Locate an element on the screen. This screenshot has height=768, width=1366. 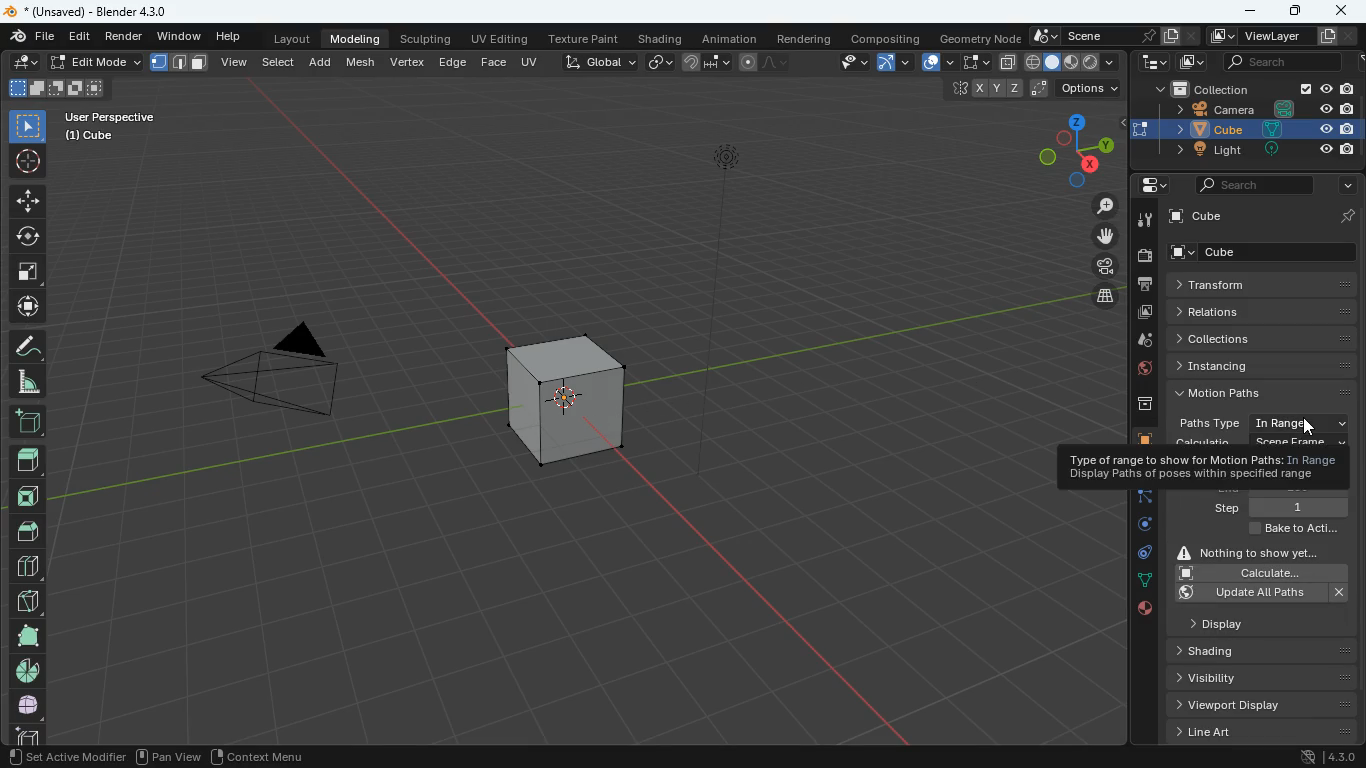
edit is located at coordinates (79, 38).